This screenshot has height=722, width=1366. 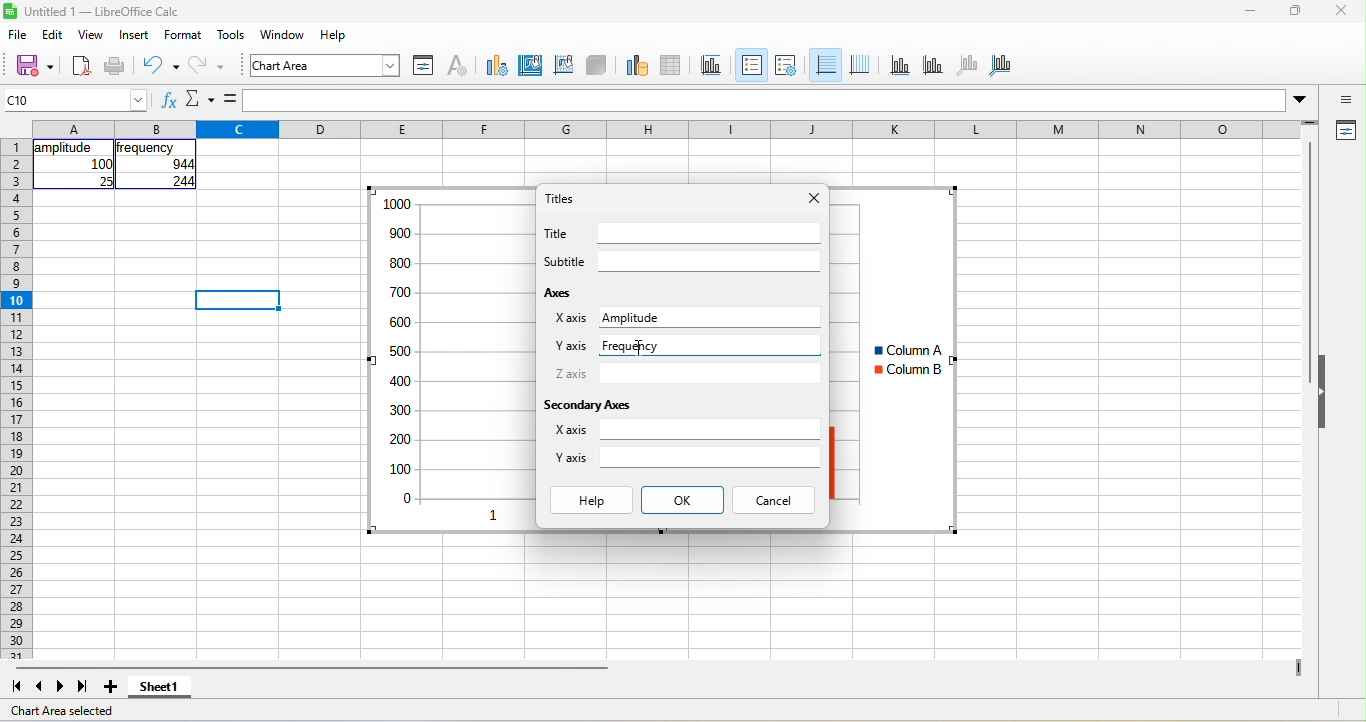 What do you see at coordinates (571, 373) in the screenshot?
I see `Z axis` at bounding box center [571, 373].